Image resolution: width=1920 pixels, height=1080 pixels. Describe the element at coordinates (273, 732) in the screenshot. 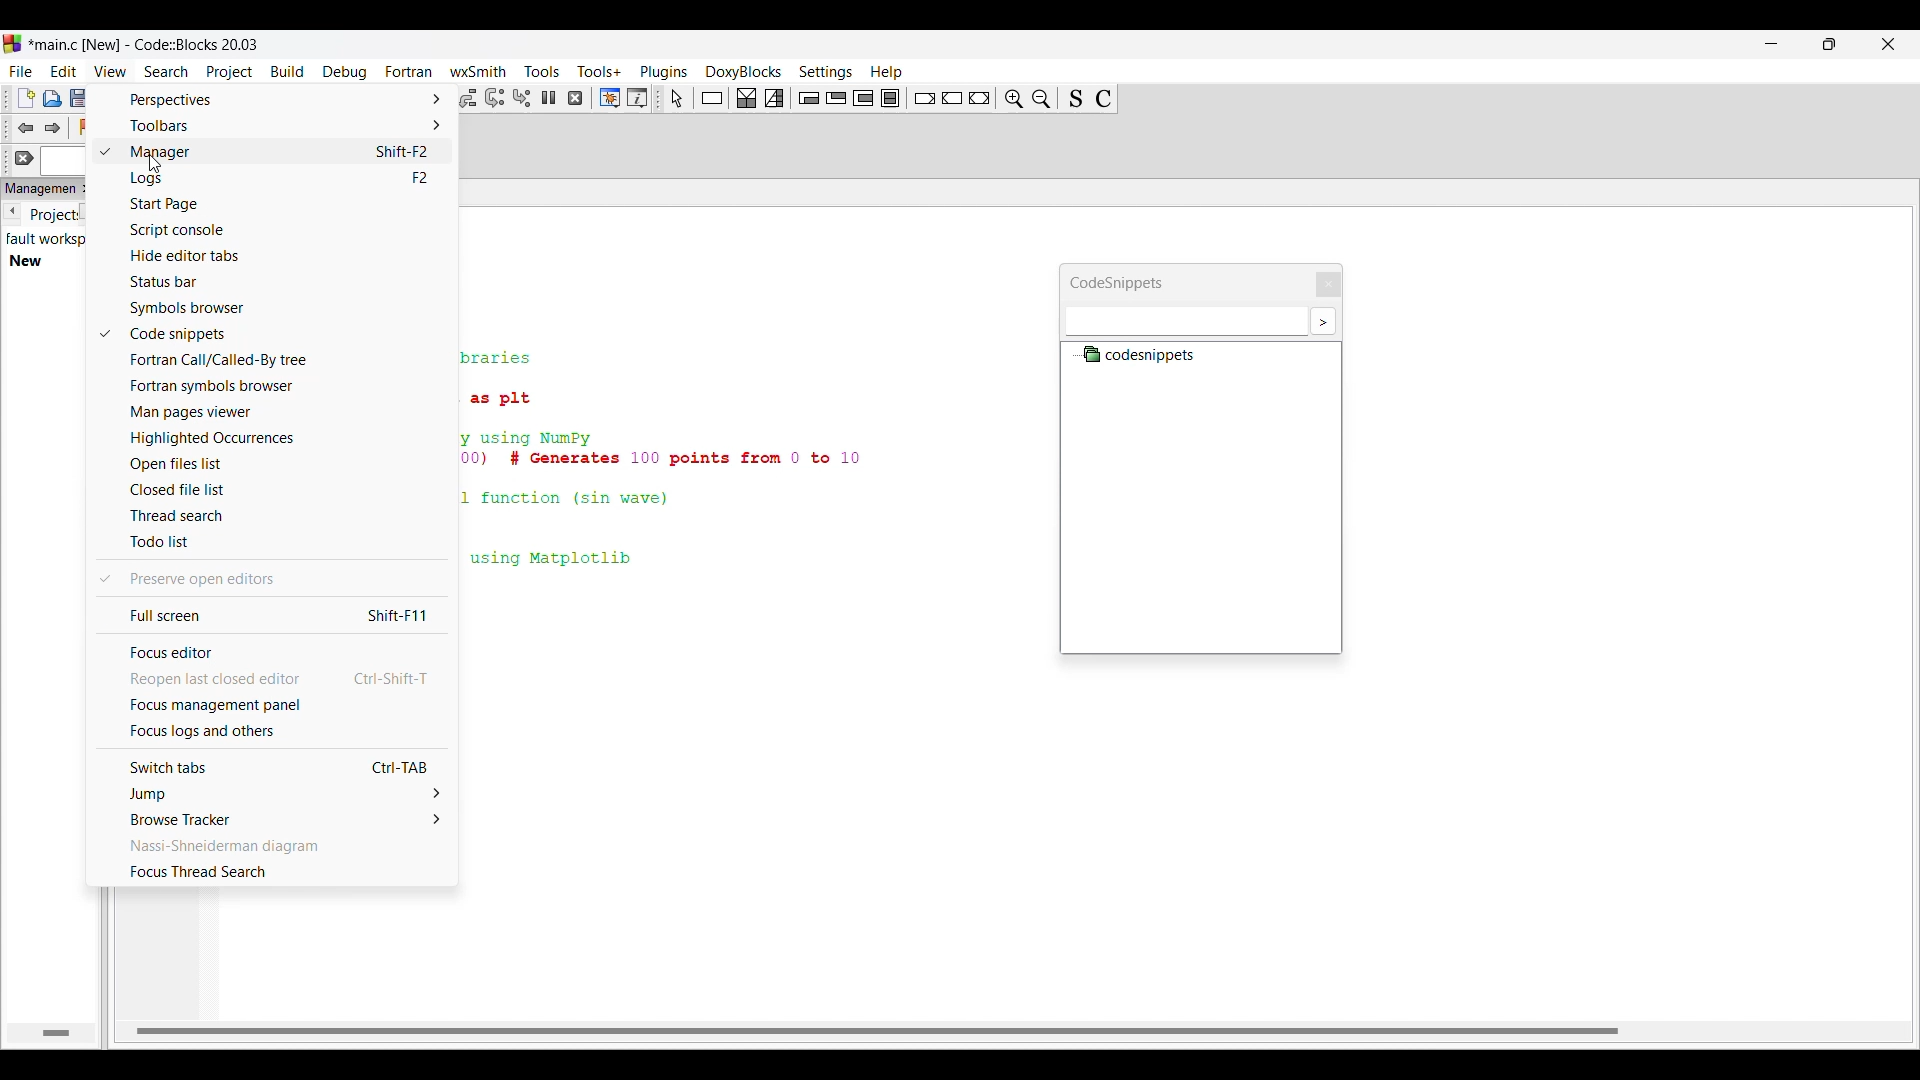

I see `Focus logs and others` at that location.